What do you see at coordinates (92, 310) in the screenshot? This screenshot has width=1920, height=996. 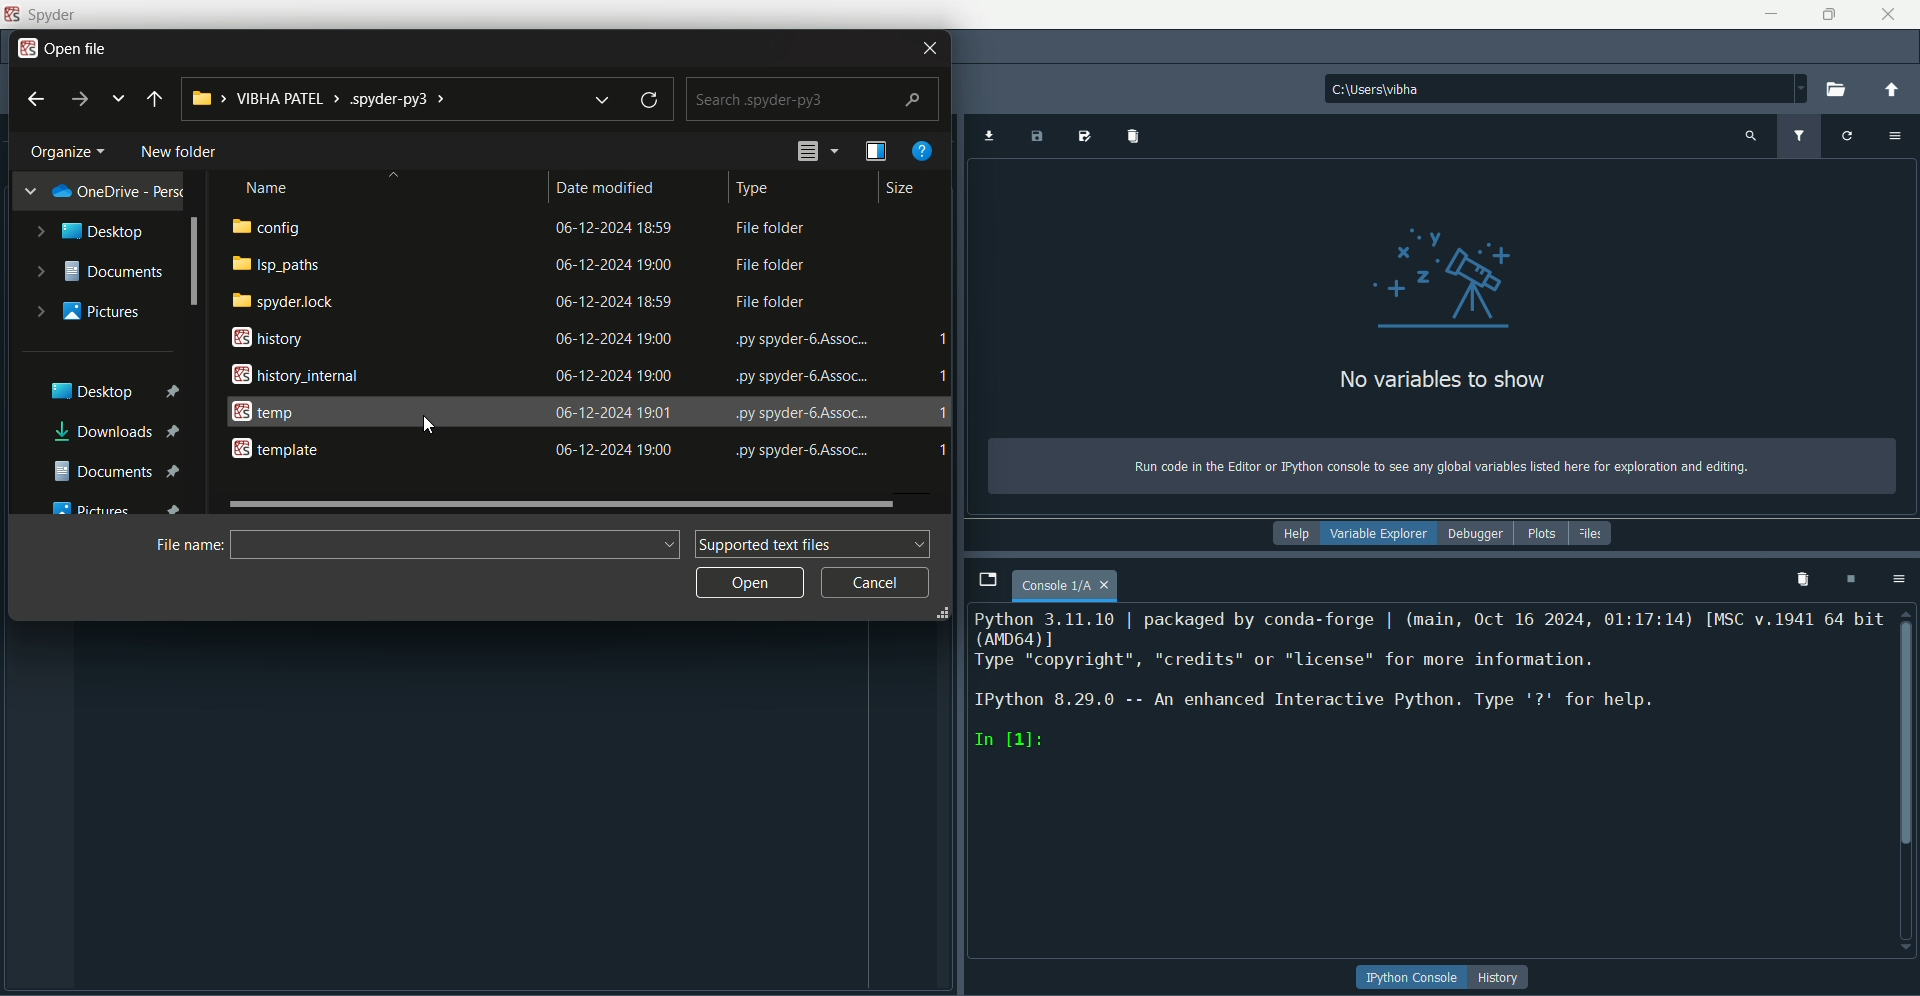 I see `pictures` at bounding box center [92, 310].